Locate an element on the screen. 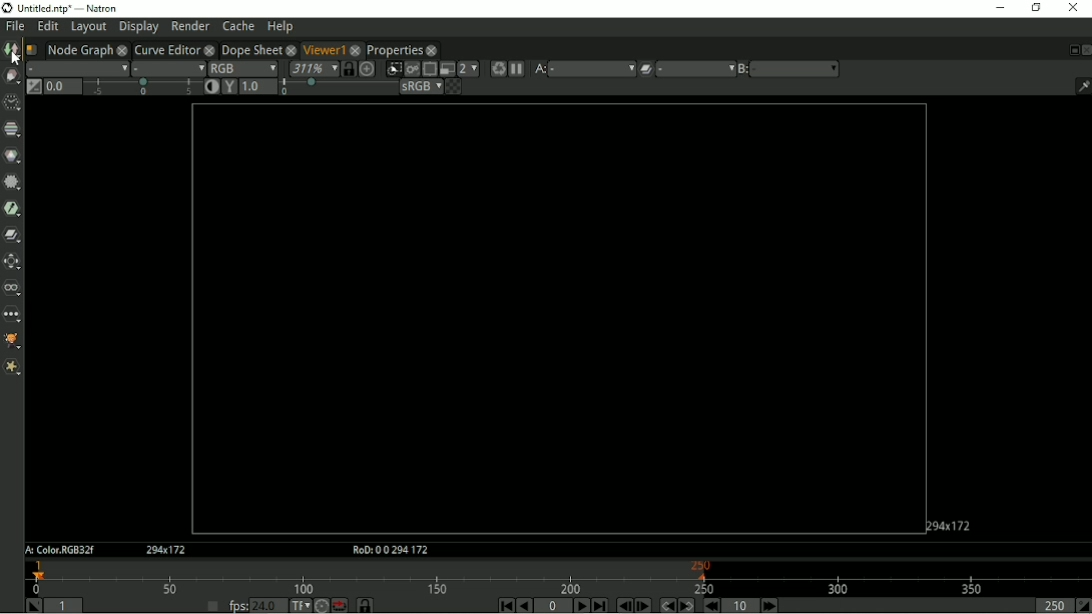 The height and width of the screenshot is (614, 1092). Dope Sheet is located at coordinates (250, 48).